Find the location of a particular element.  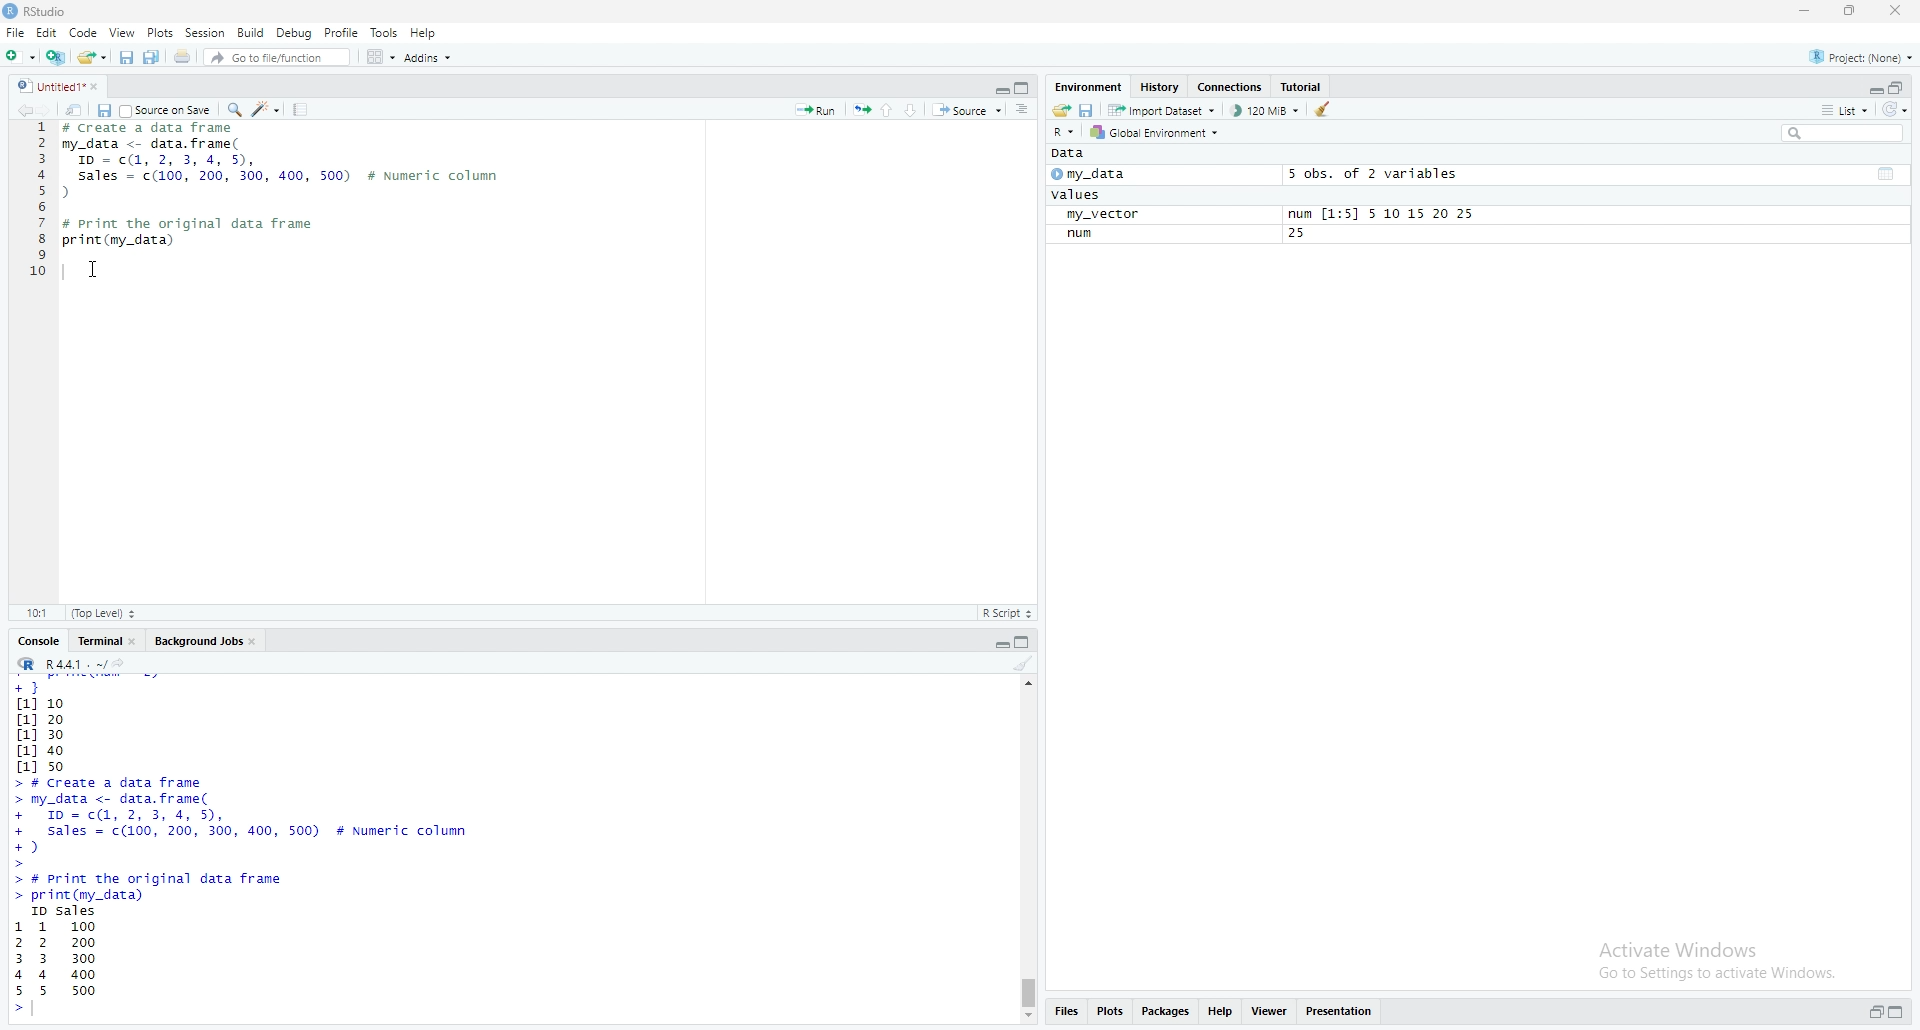

tutorial is located at coordinates (1302, 87).